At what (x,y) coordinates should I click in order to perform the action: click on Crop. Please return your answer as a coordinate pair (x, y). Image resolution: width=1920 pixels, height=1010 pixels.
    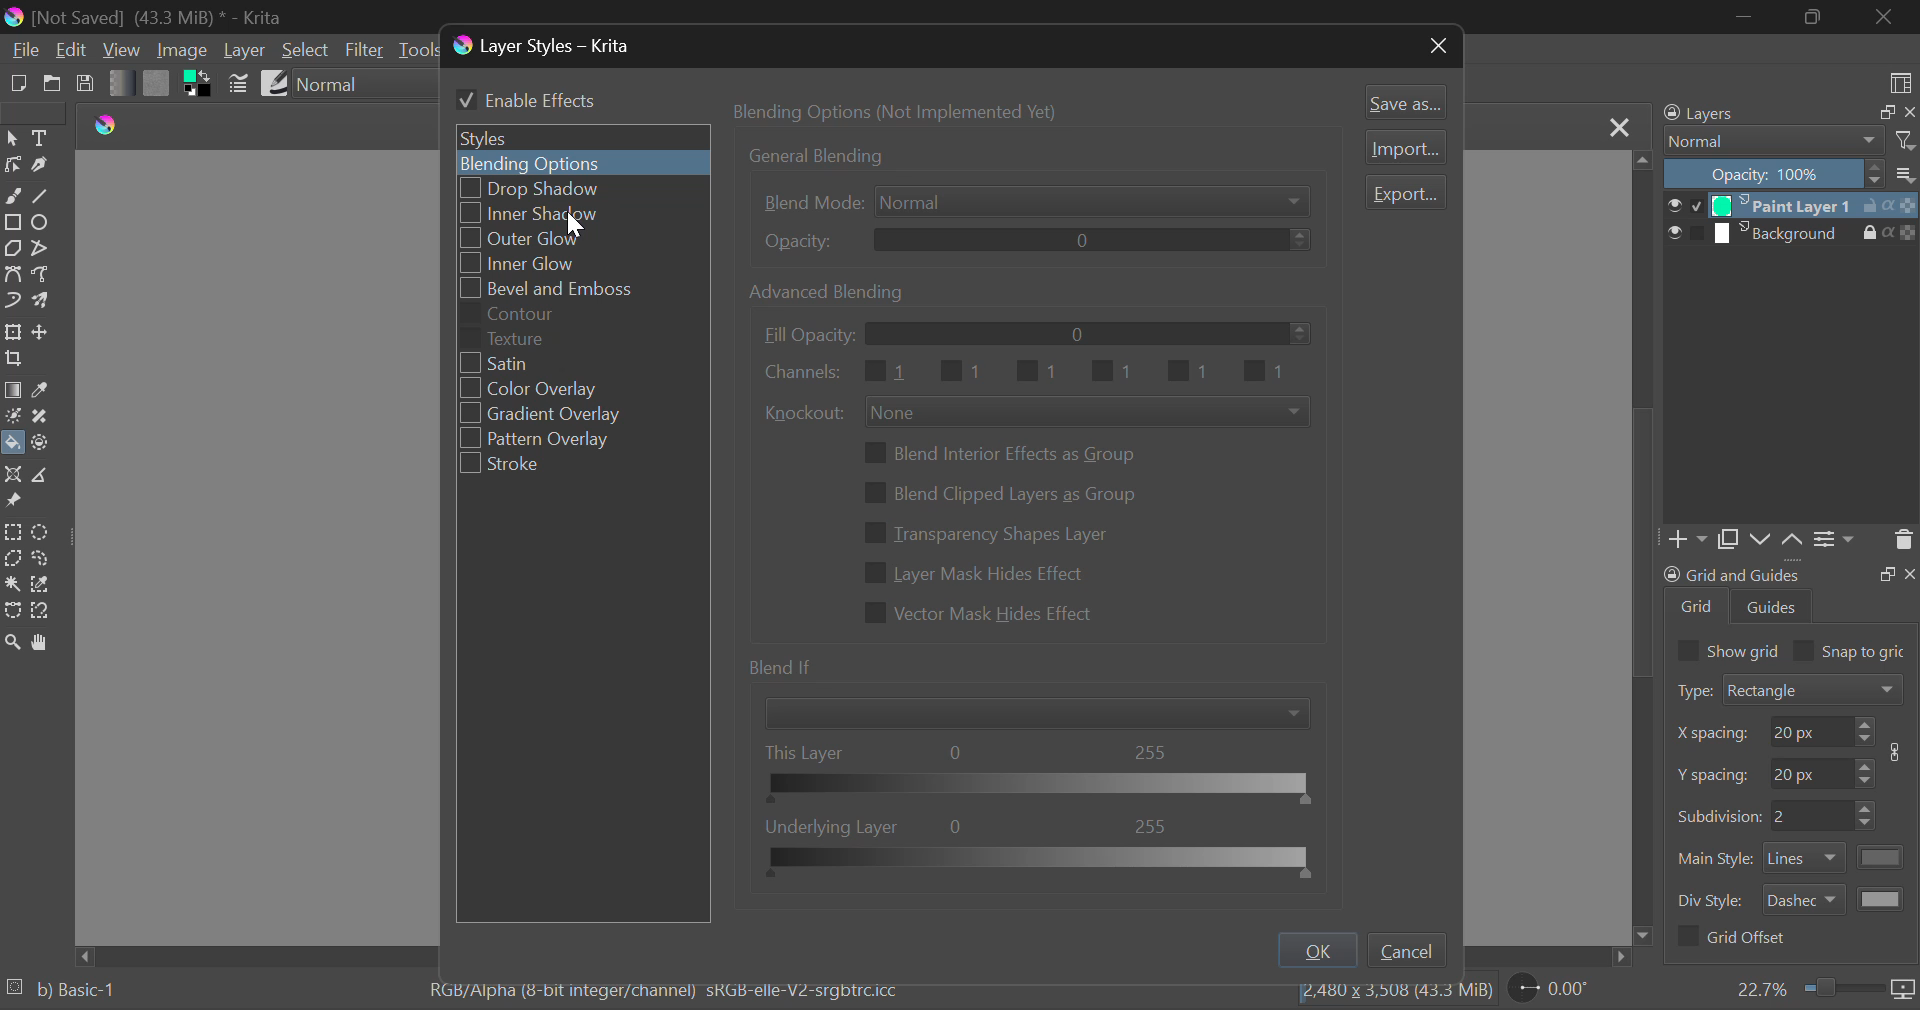
    Looking at the image, I should click on (12, 359).